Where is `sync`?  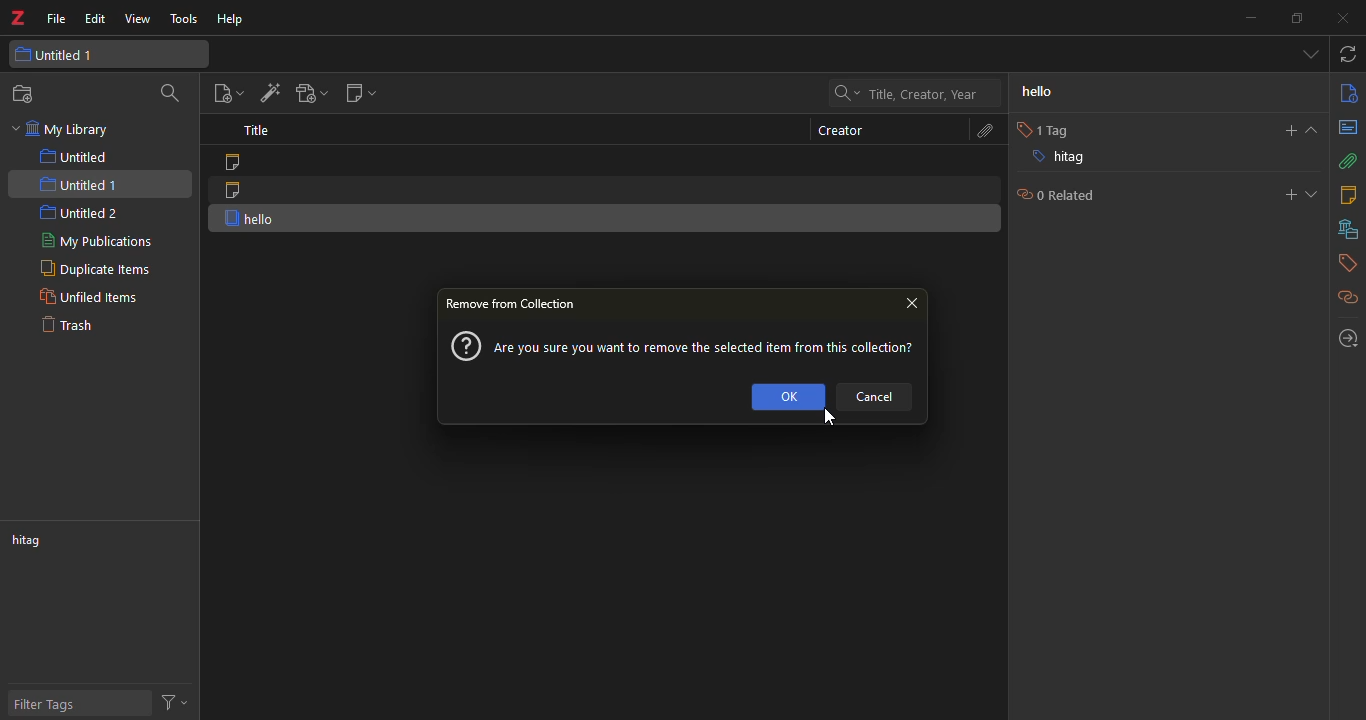 sync is located at coordinates (1348, 55).